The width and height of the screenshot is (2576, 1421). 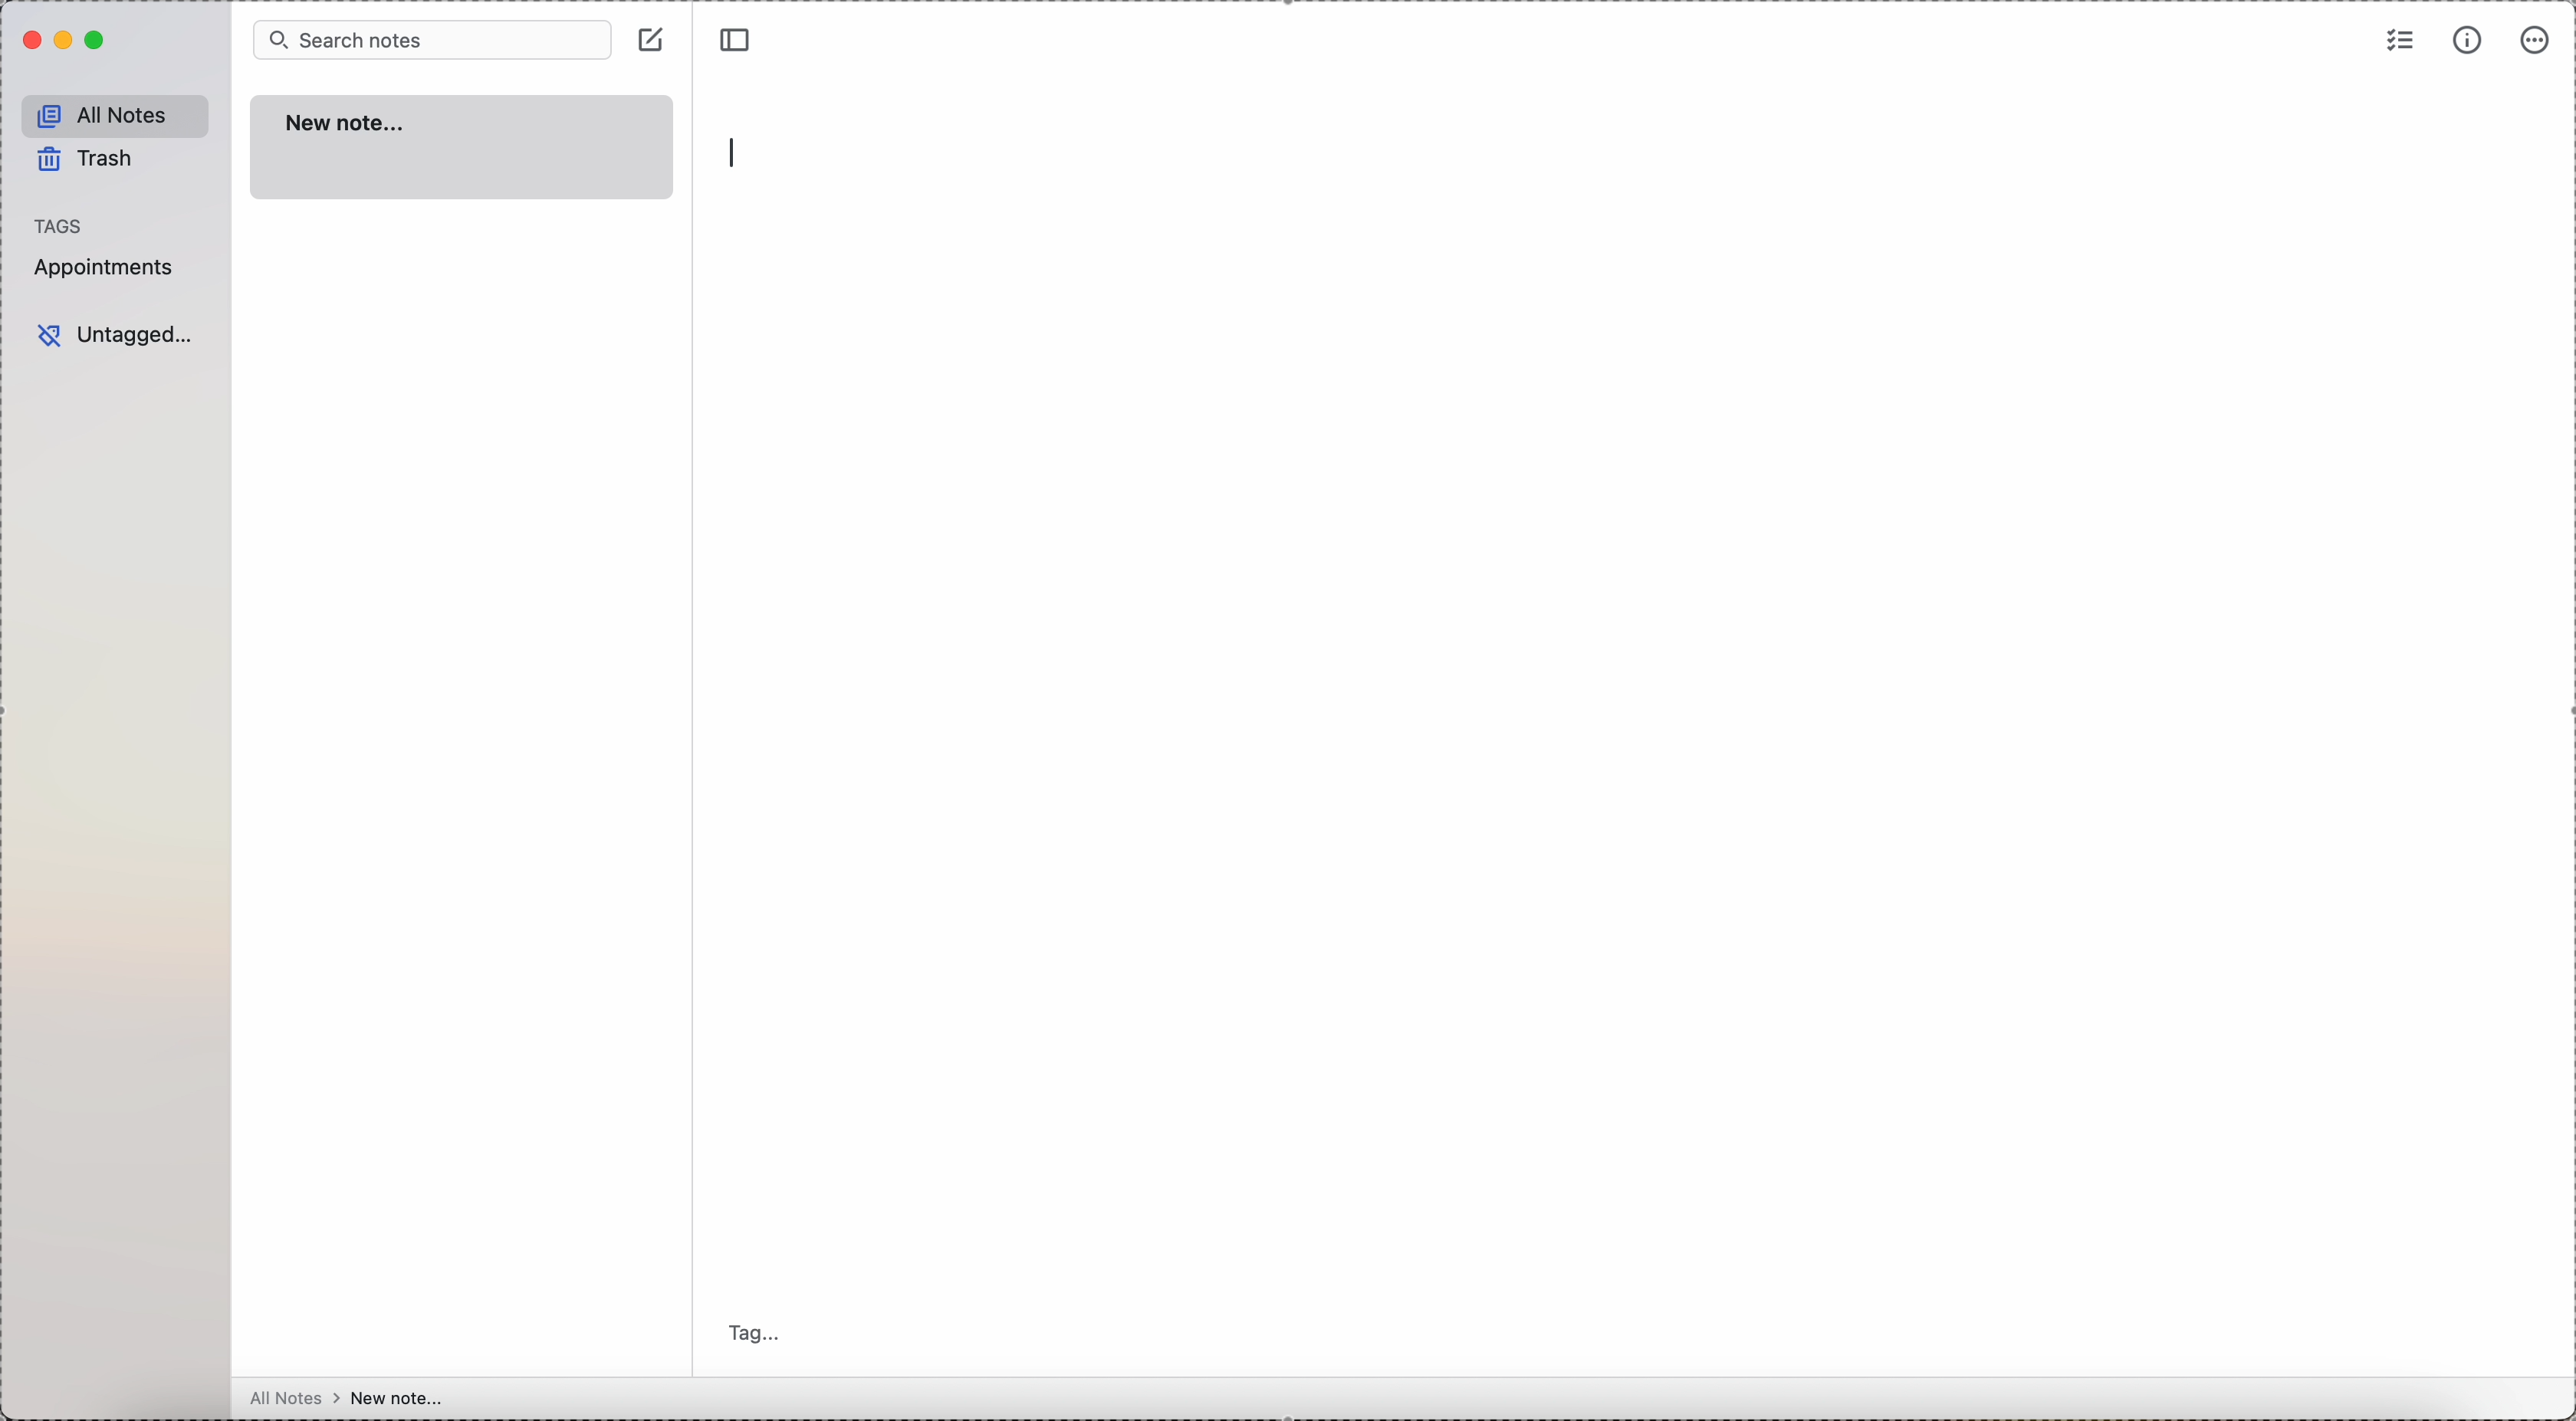 What do you see at coordinates (461, 148) in the screenshot?
I see `new note` at bounding box center [461, 148].